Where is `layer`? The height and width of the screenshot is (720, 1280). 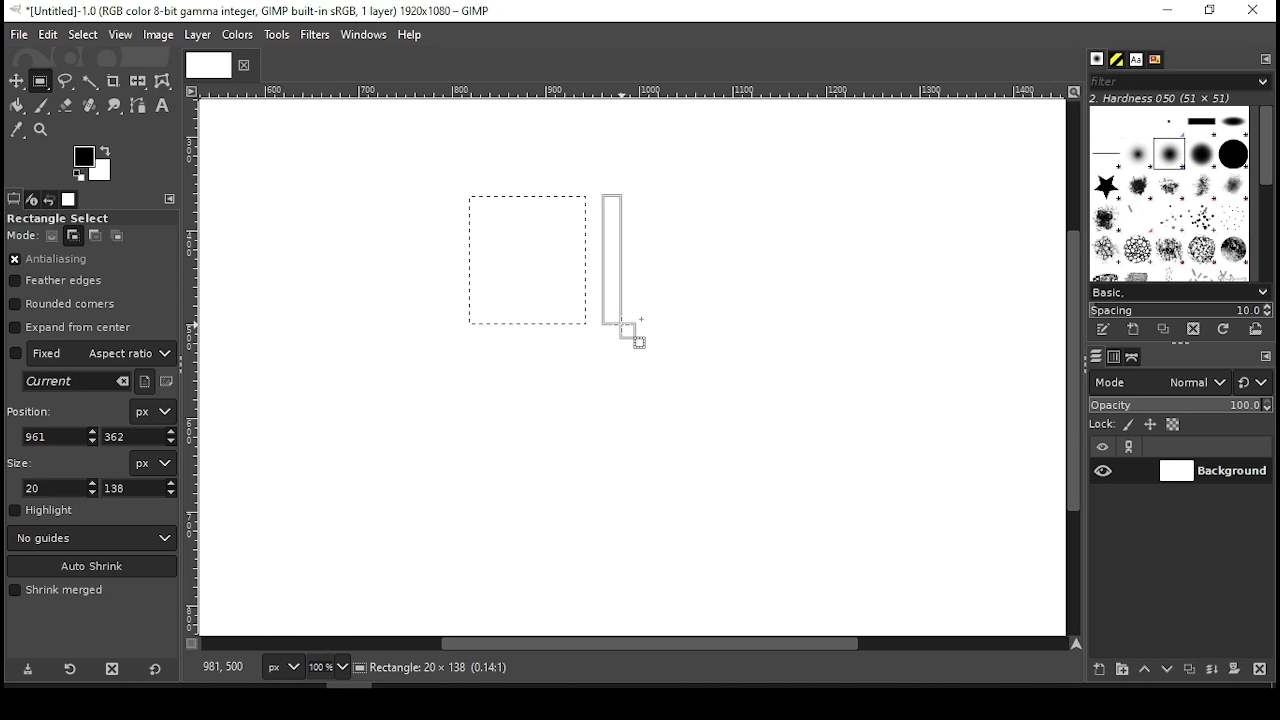 layer is located at coordinates (196, 35).